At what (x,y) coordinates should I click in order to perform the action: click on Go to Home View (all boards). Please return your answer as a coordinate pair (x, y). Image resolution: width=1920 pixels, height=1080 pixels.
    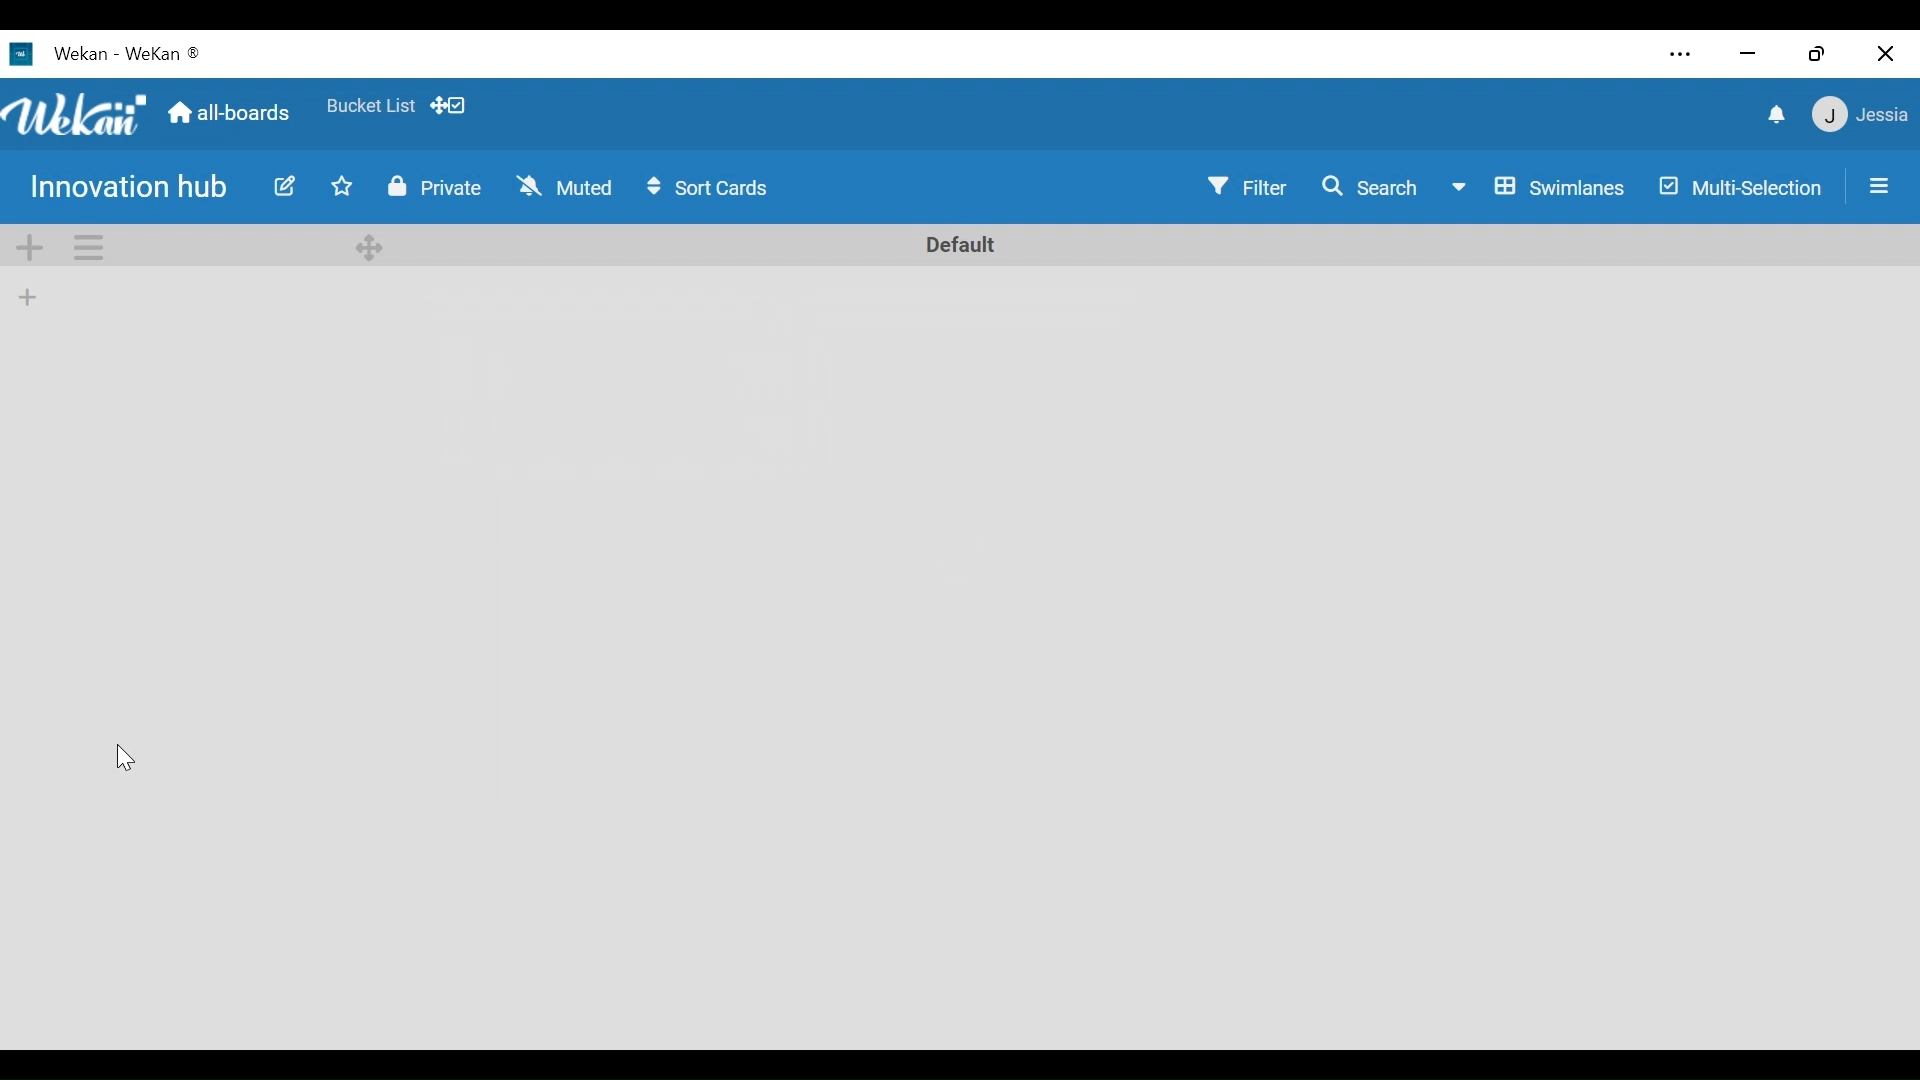
    Looking at the image, I should click on (227, 113).